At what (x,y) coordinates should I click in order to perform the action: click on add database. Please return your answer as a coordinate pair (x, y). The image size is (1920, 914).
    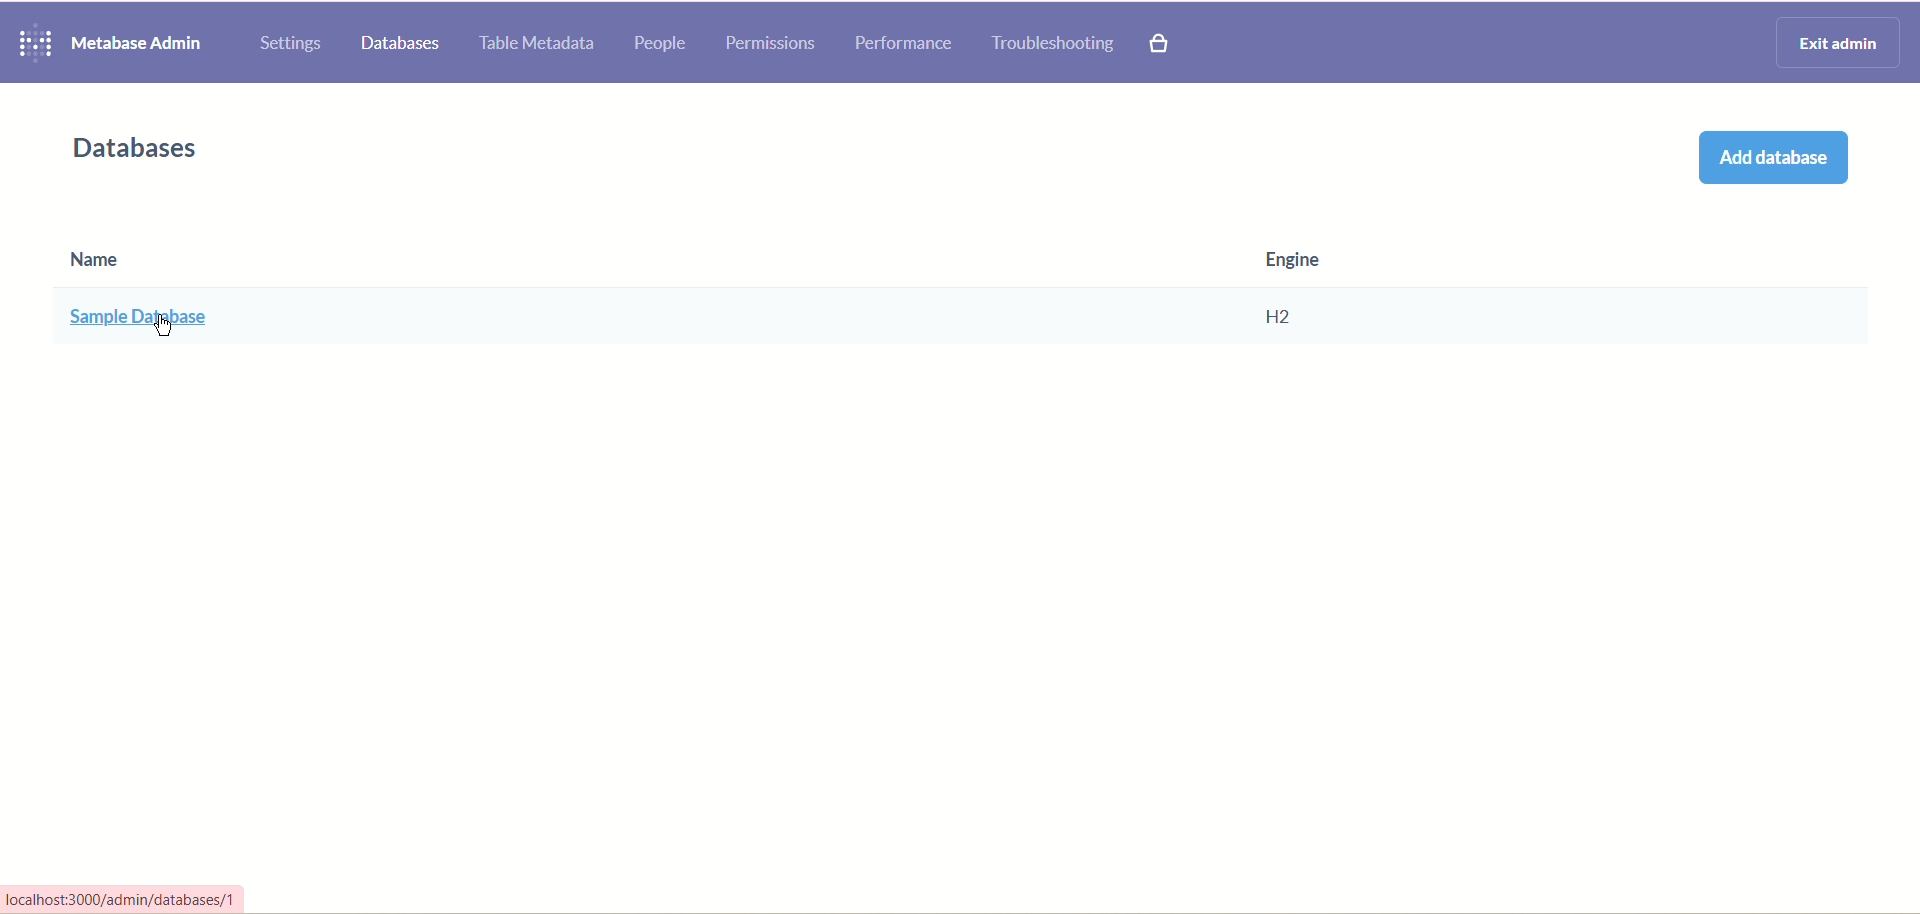
    Looking at the image, I should click on (1769, 161).